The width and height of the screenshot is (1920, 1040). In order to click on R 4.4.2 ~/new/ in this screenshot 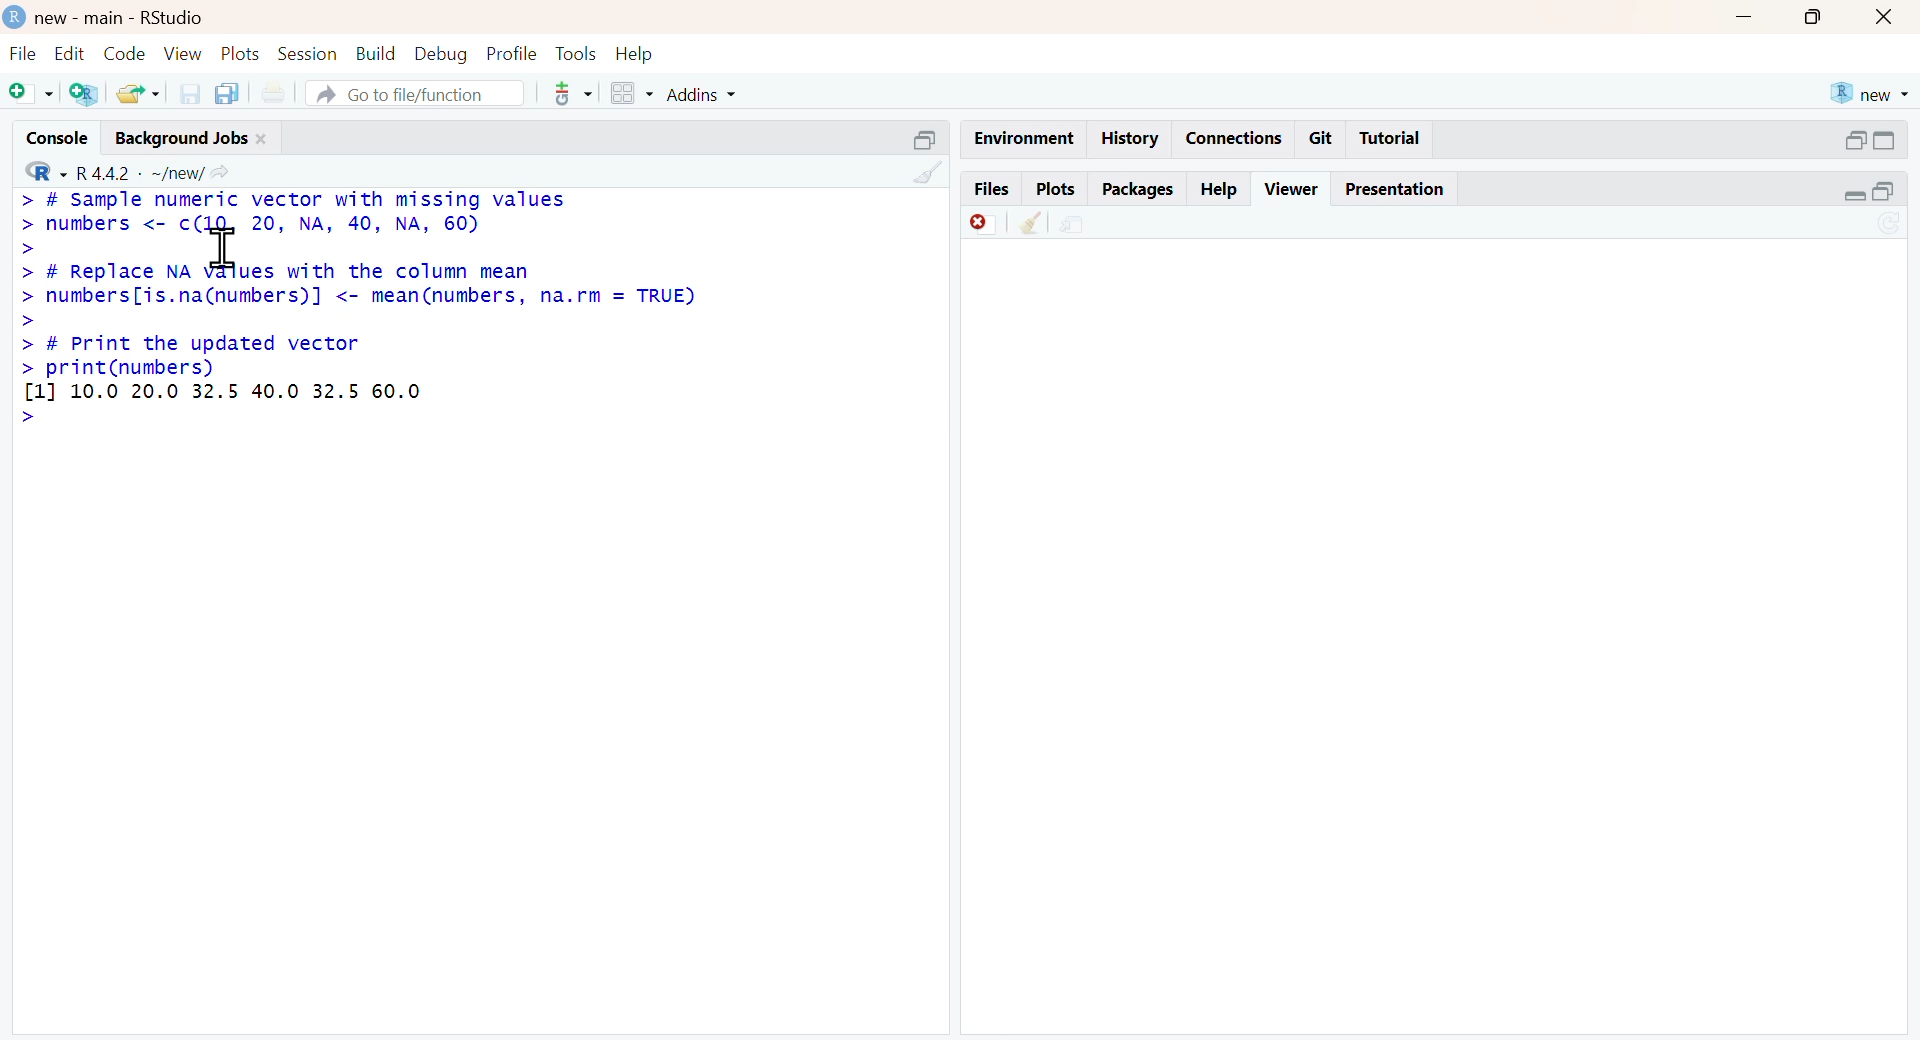, I will do `click(140, 174)`.